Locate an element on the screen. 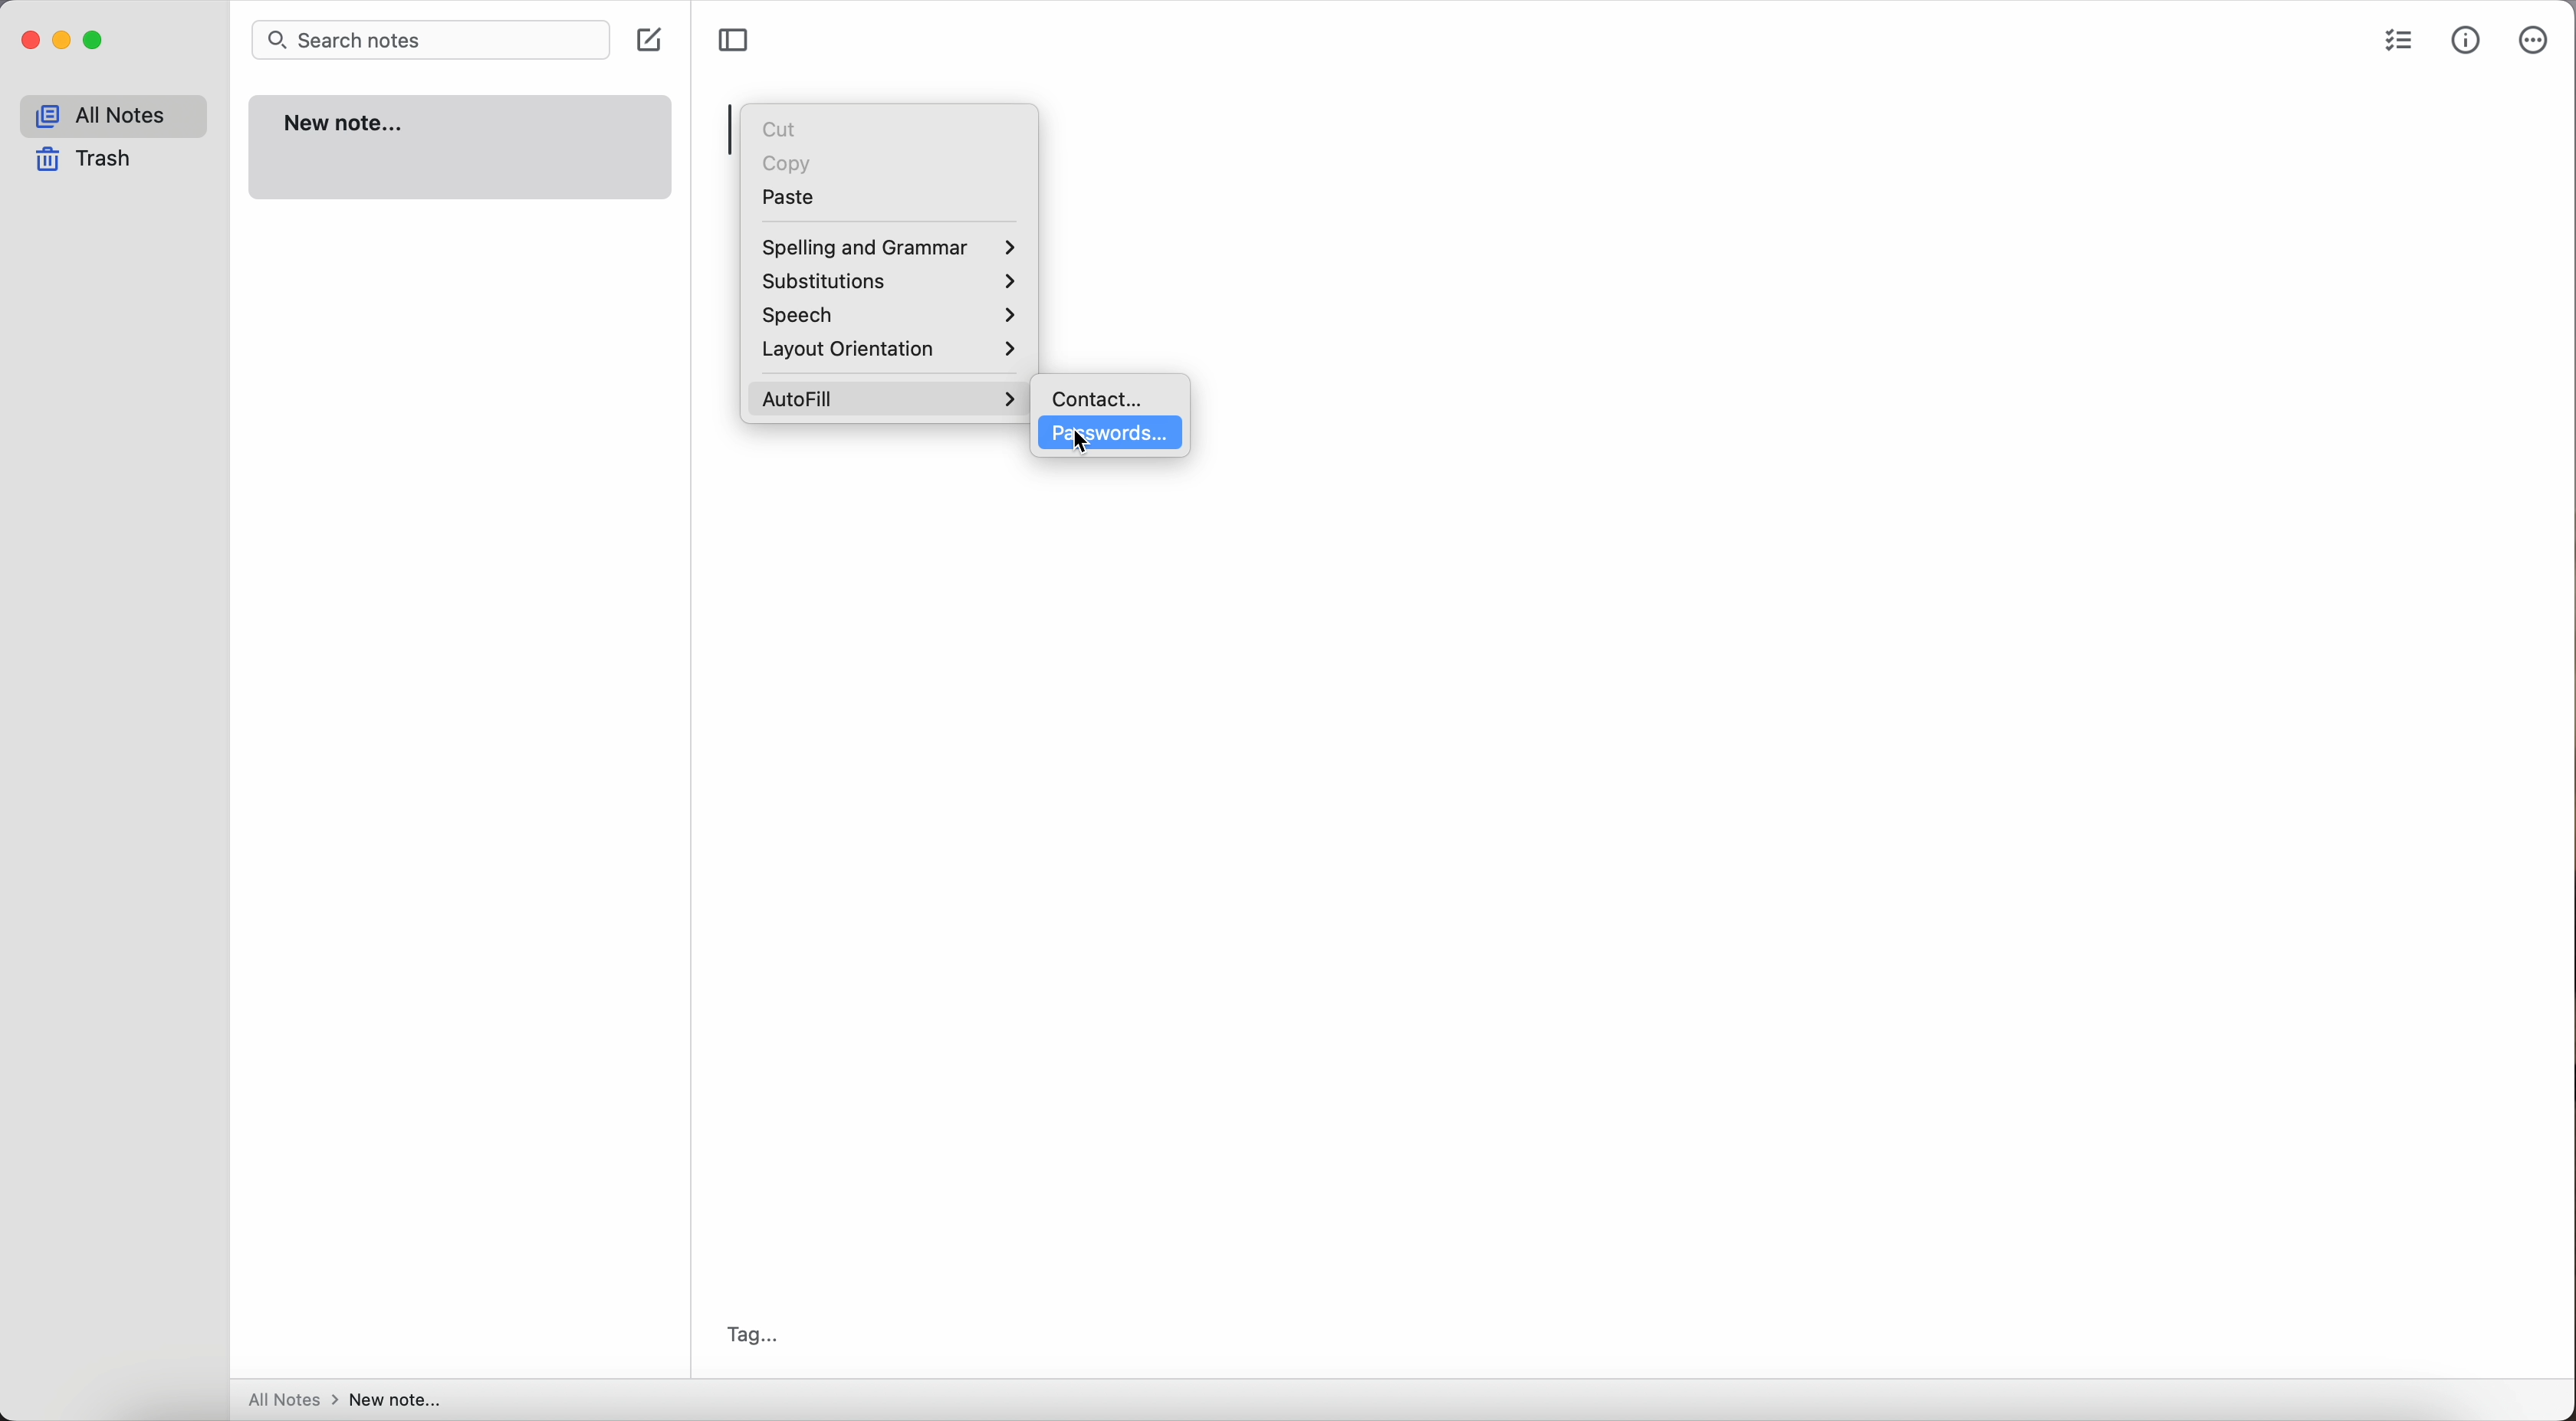 The height and width of the screenshot is (1421, 2576). more options is located at coordinates (2536, 42).